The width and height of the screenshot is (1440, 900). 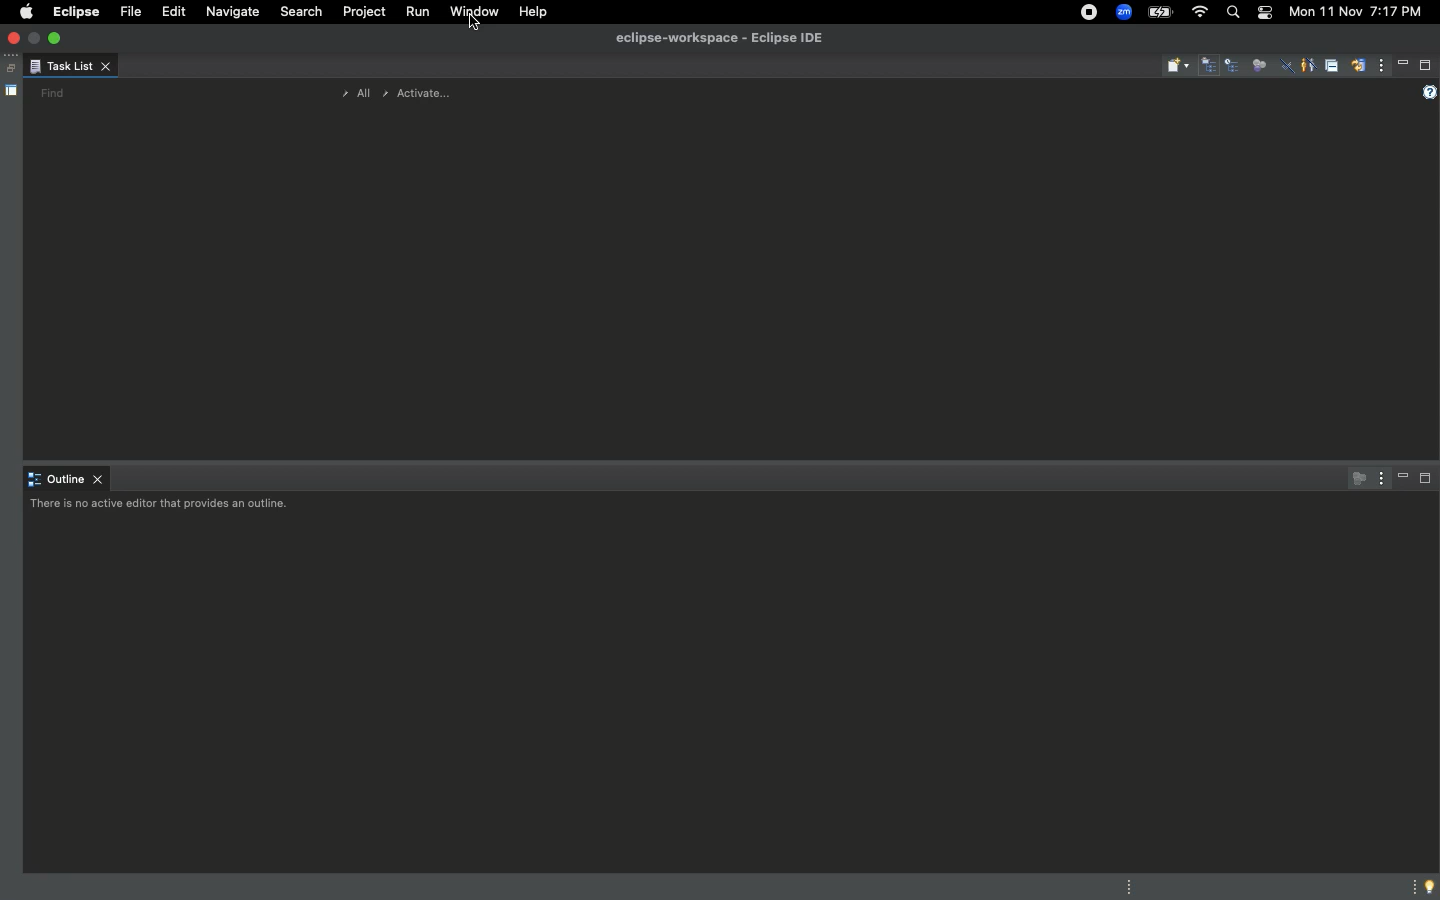 What do you see at coordinates (534, 12) in the screenshot?
I see `Help` at bounding box center [534, 12].